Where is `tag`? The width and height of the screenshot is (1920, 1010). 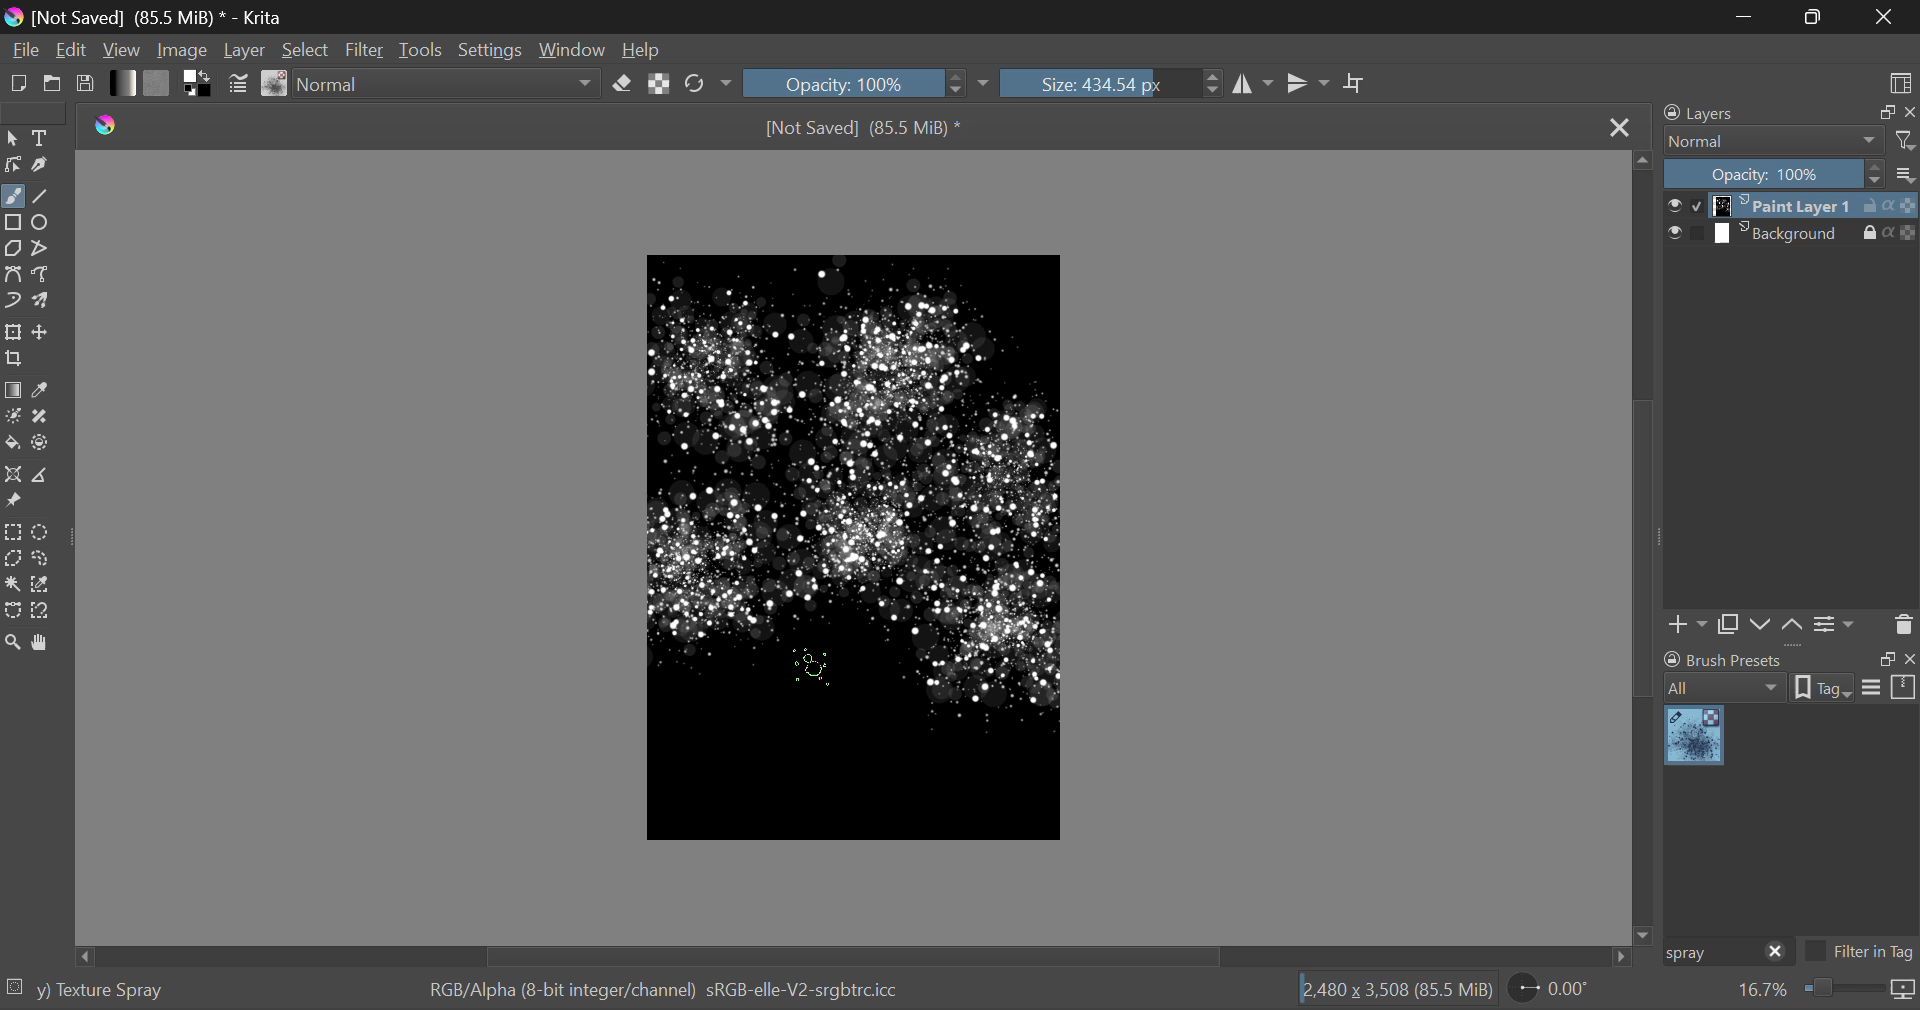
tag is located at coordinates (1823, 690).